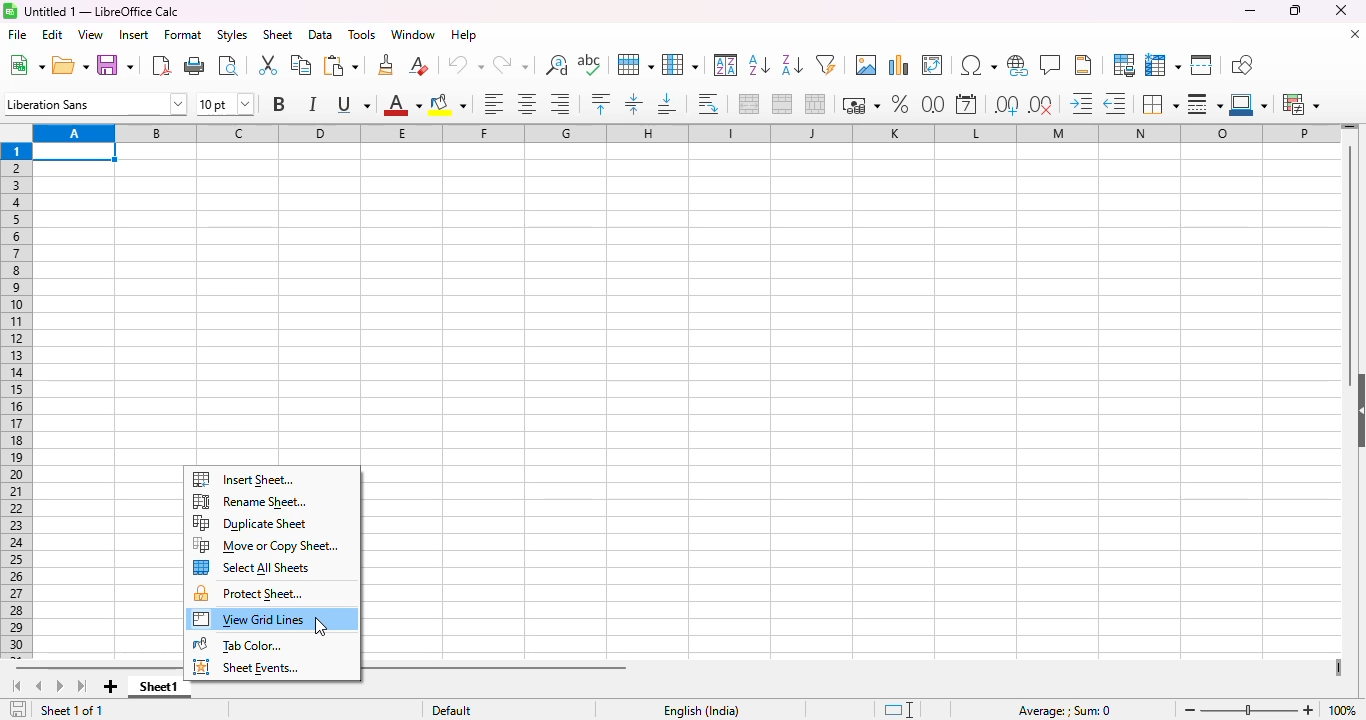 Image resolution: width=1366 pixels, height=720 pixels. What do you see at coordinates (1295, 10) in the screenshot?
I see `maximize` at bounding box center [1295, 10].